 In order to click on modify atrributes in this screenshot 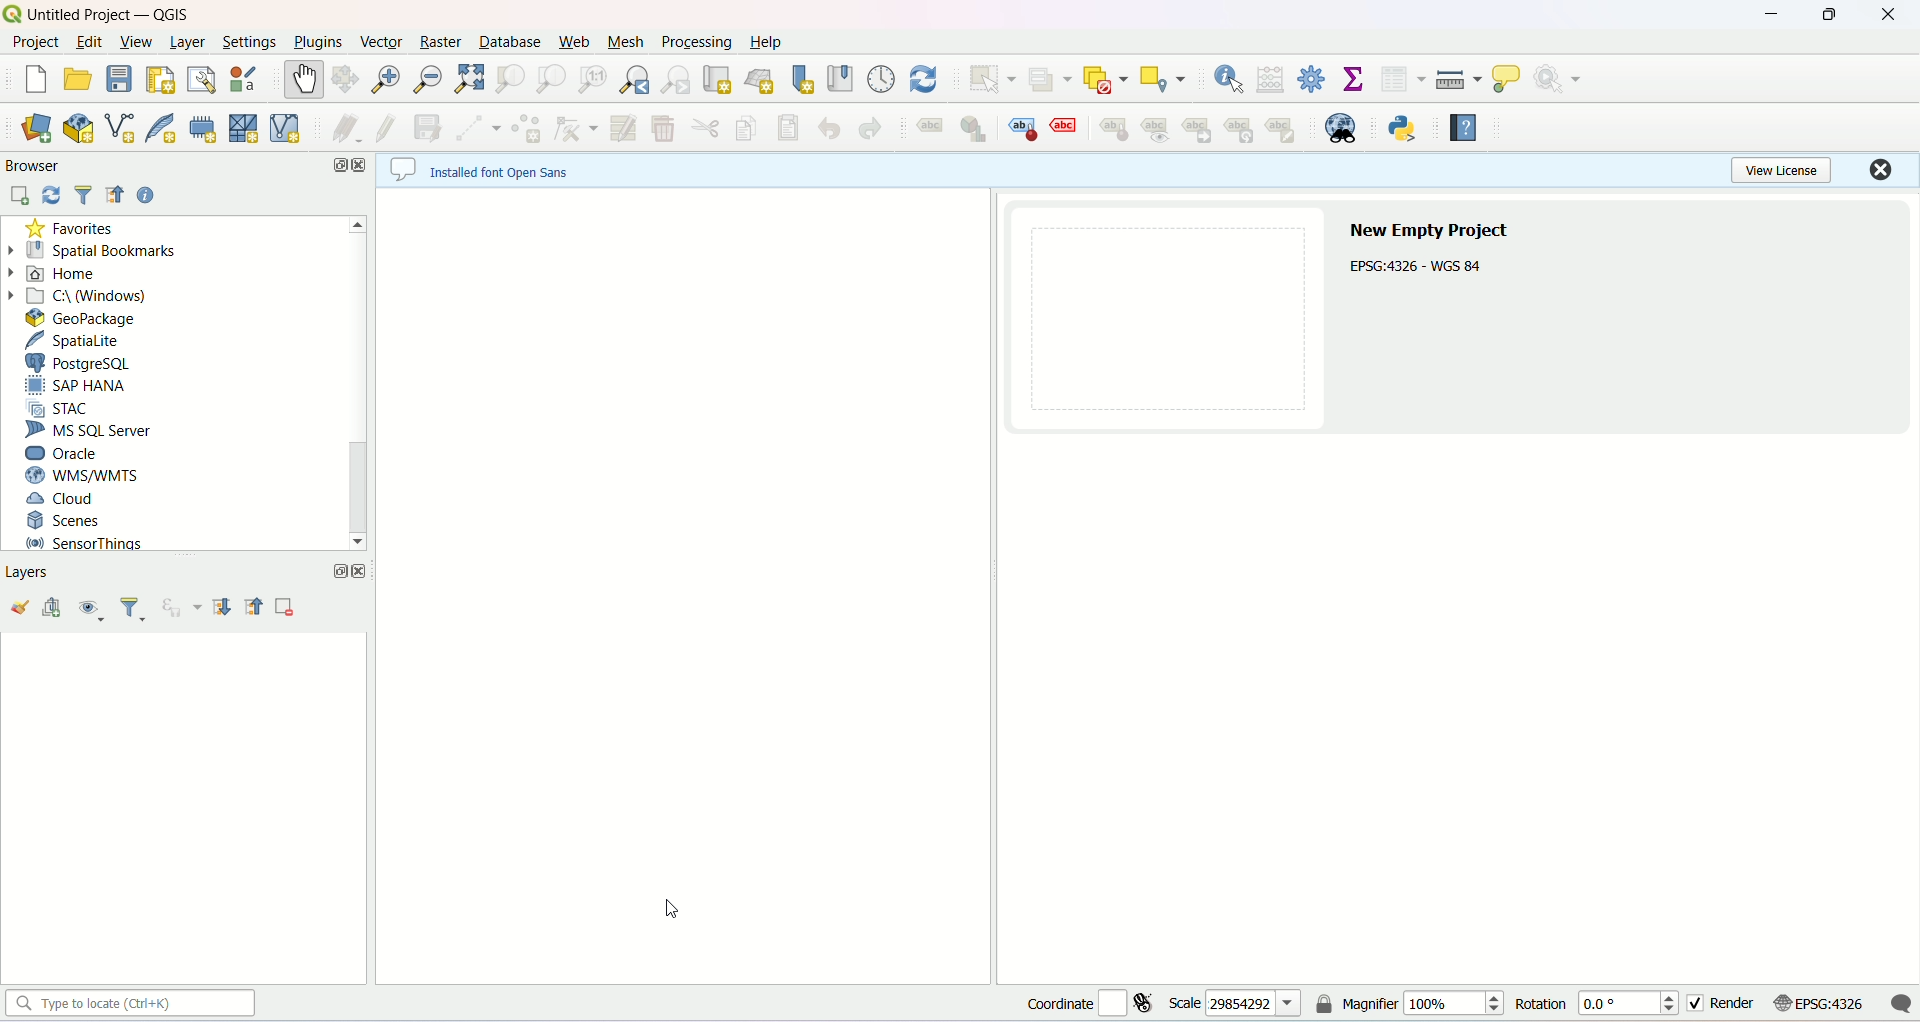, I will do `click(621, 129)`.